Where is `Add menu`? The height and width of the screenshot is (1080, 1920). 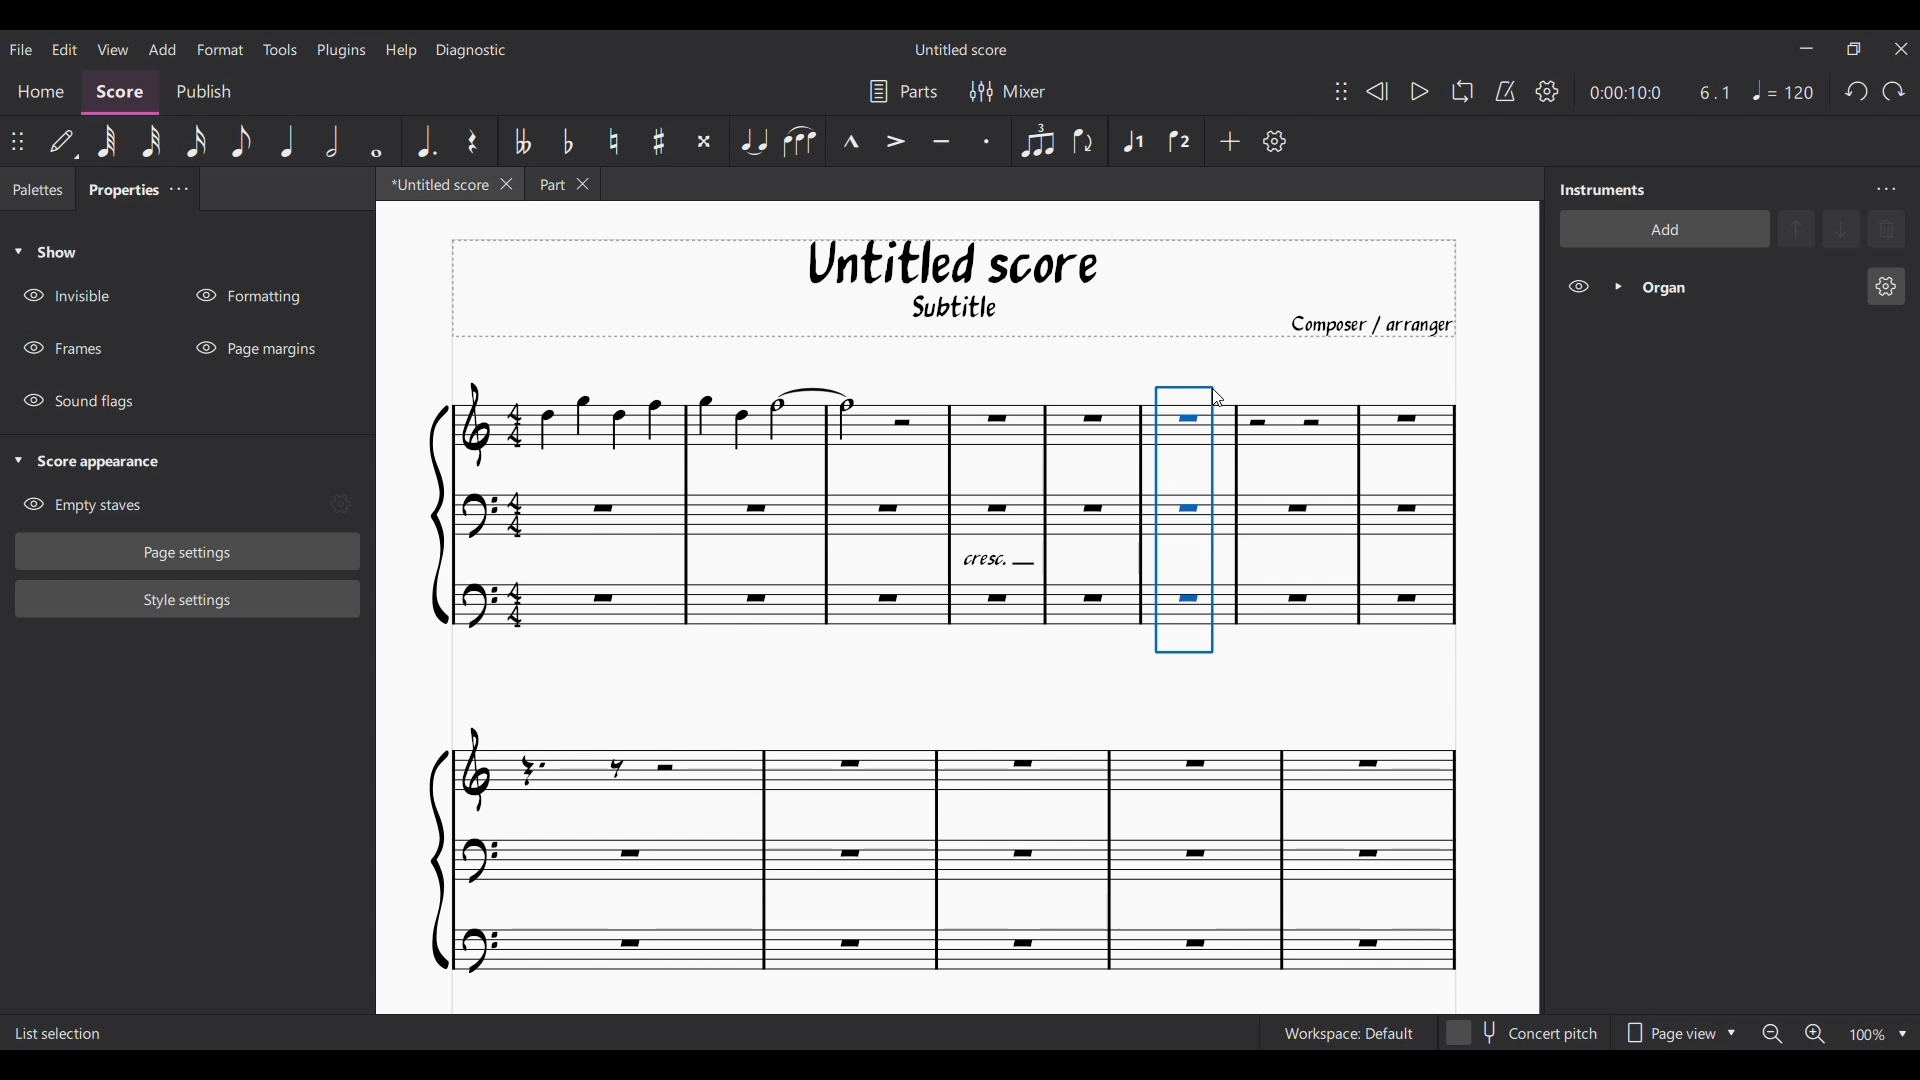 Add menu is located at coordinates (162, 48).